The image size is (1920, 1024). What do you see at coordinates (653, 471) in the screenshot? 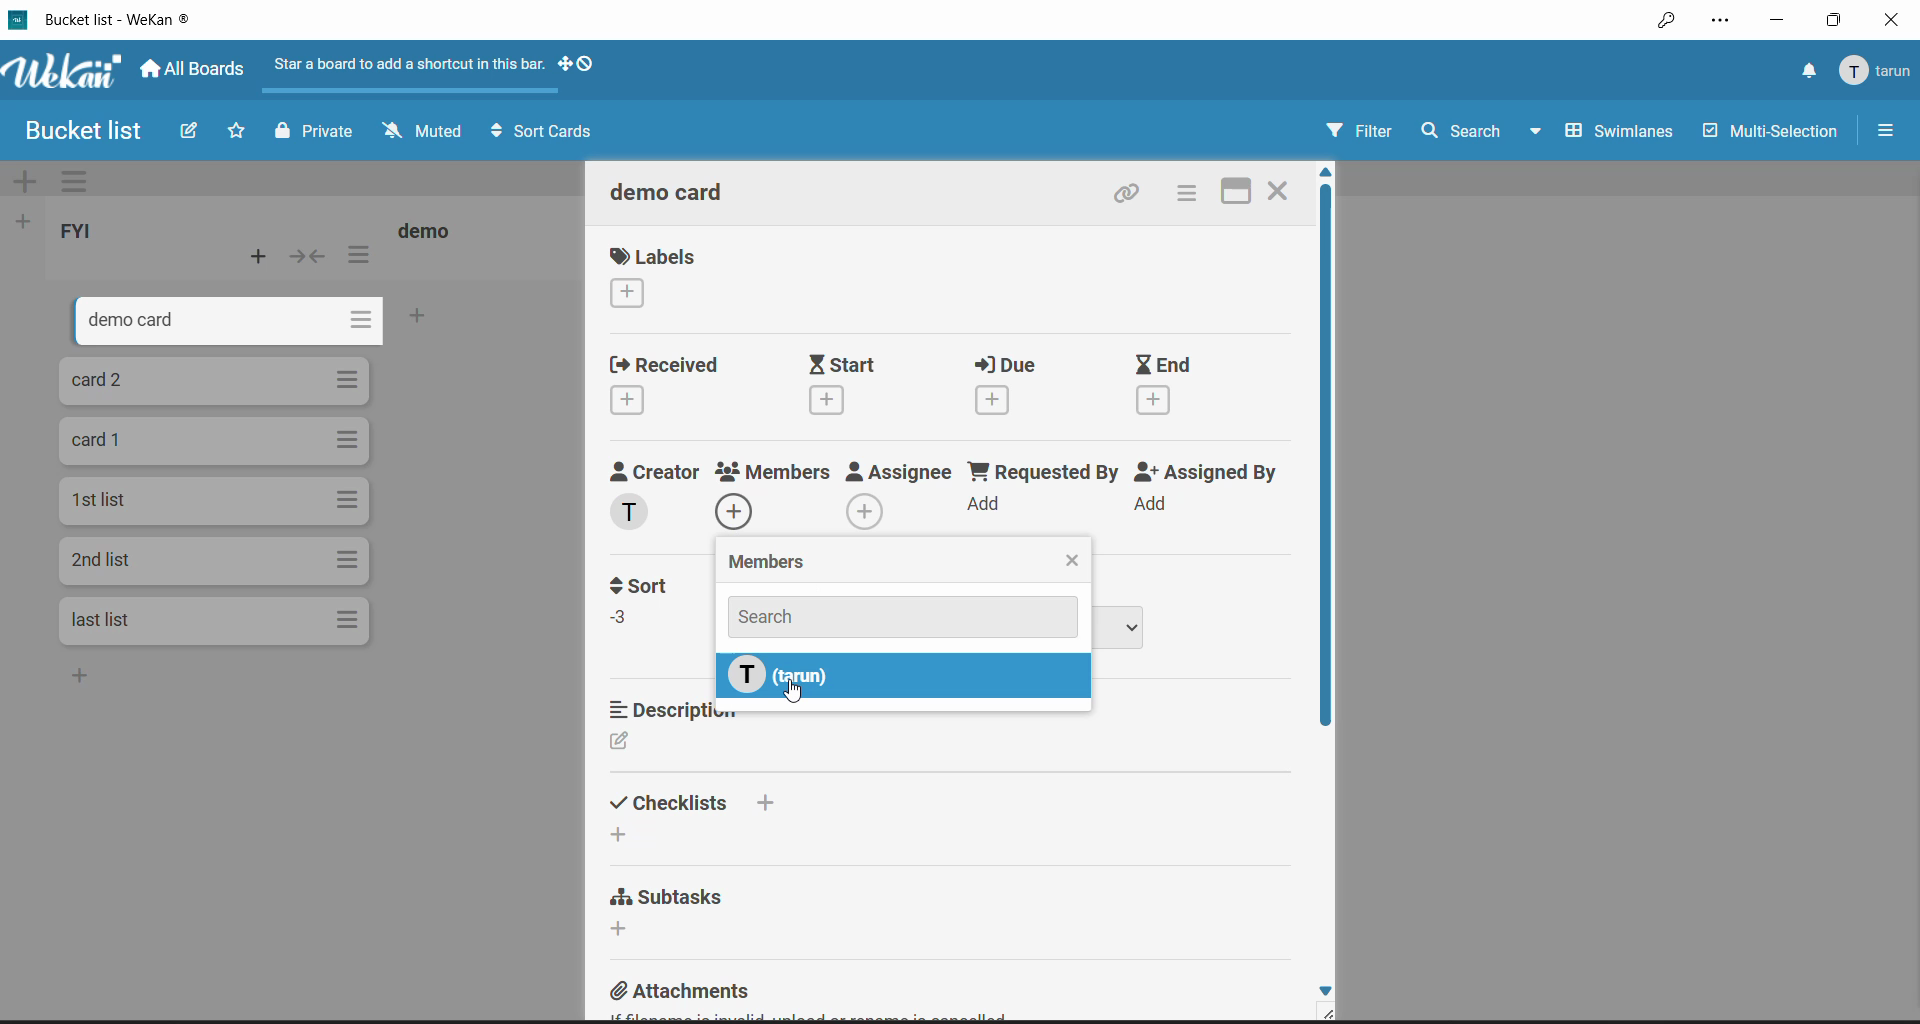
I see `creator` at bounding box center [653, 471].